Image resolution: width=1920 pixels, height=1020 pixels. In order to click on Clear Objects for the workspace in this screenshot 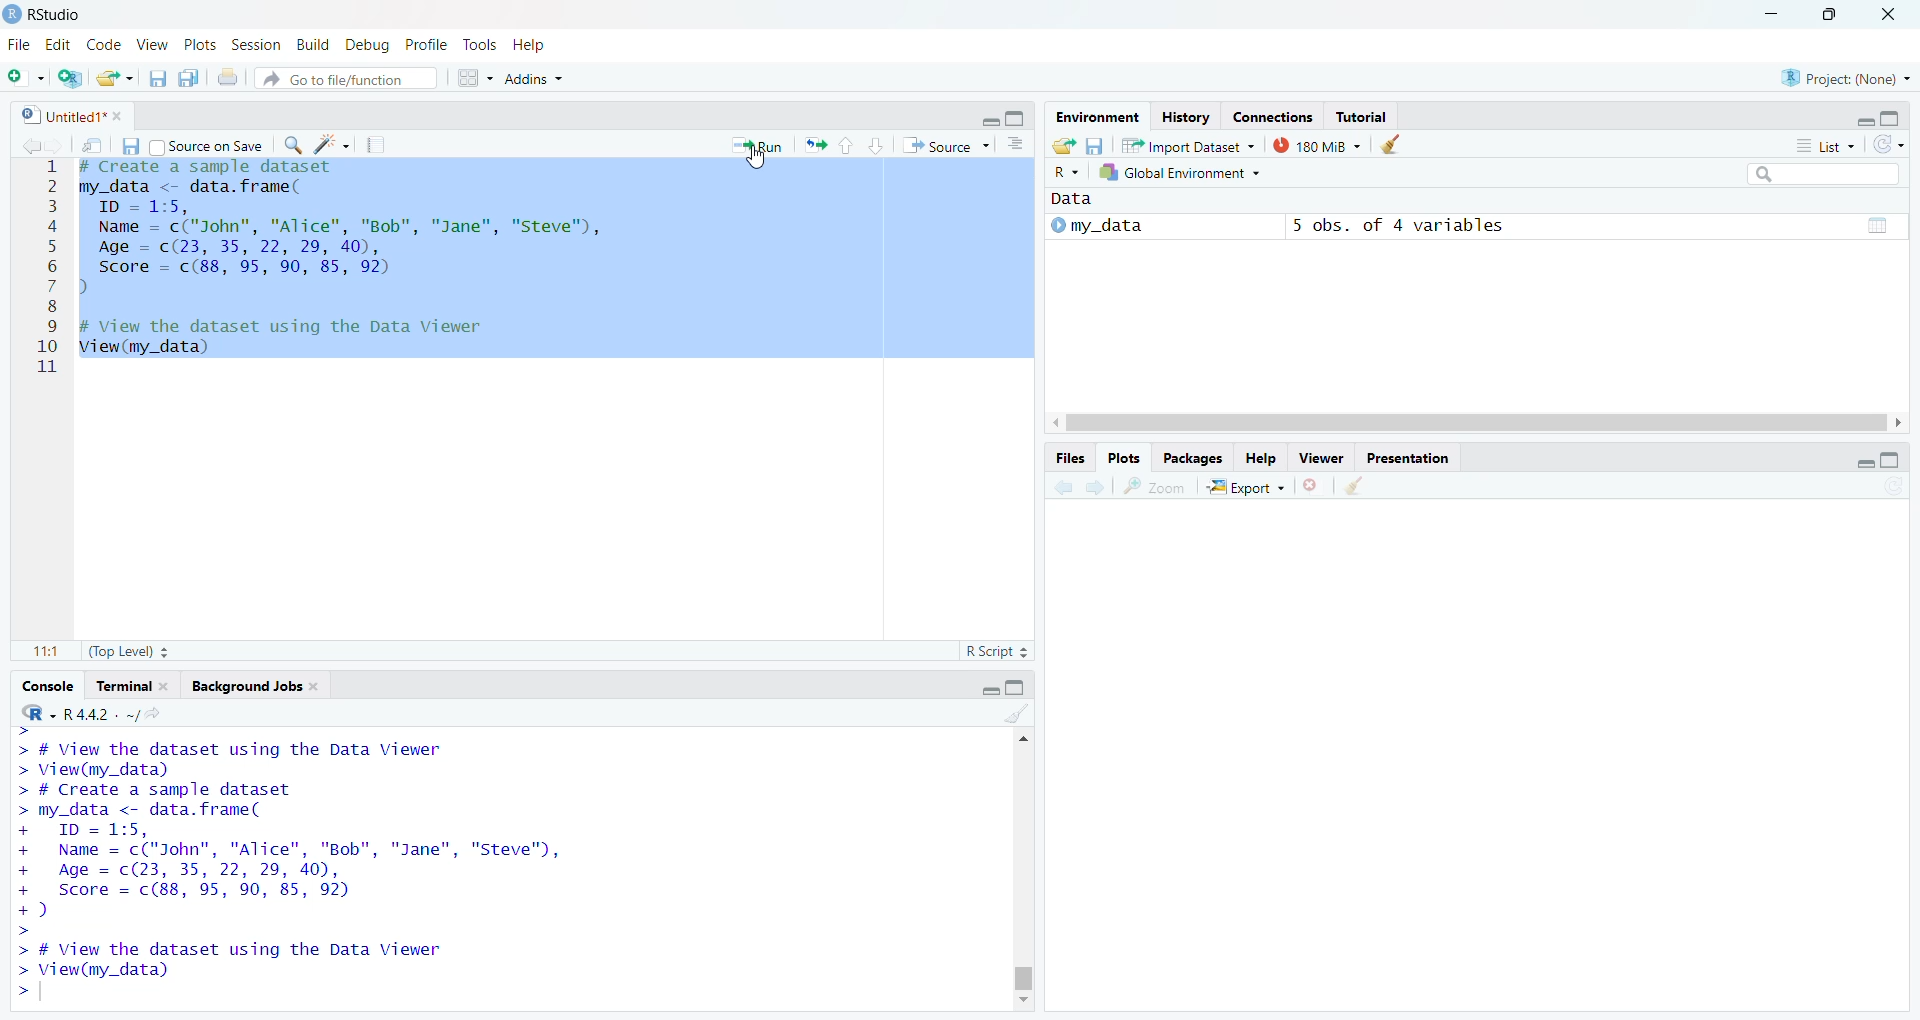, I will do `click(1013, 713)`.